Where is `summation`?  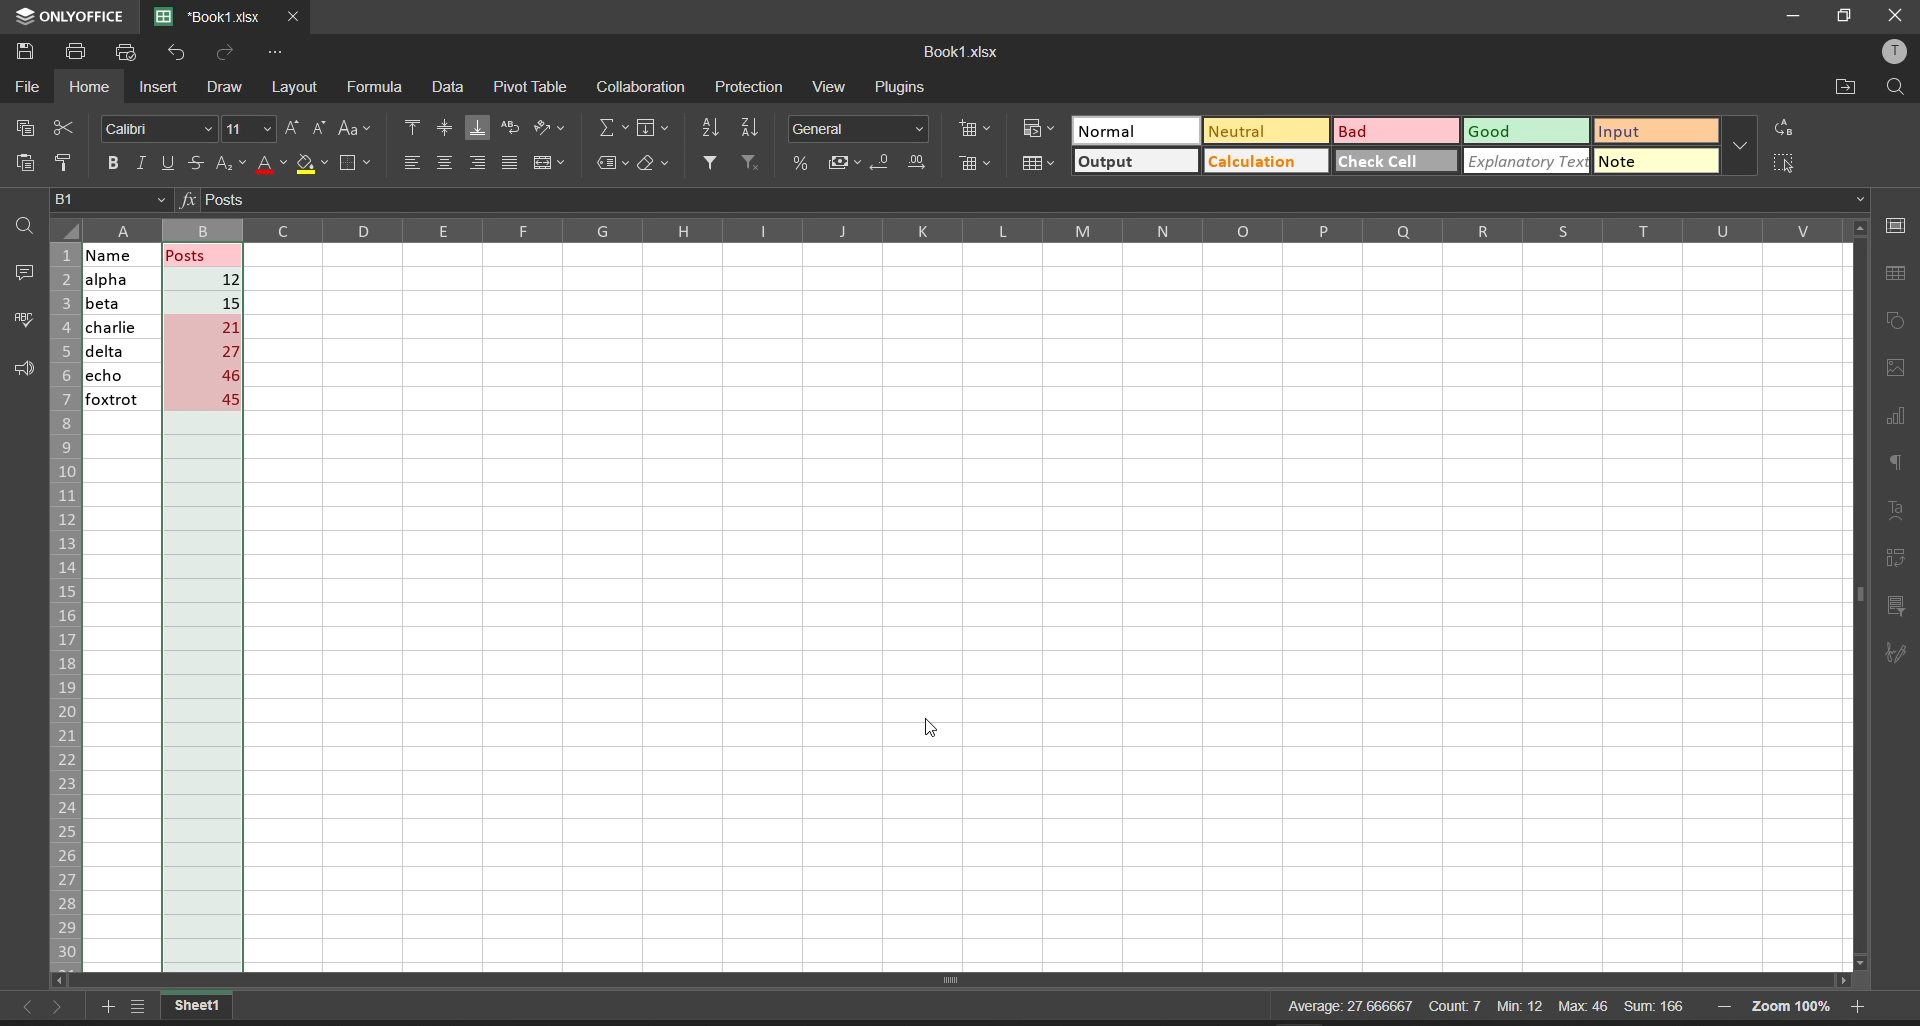 summation is located at coordinates (604, 128).